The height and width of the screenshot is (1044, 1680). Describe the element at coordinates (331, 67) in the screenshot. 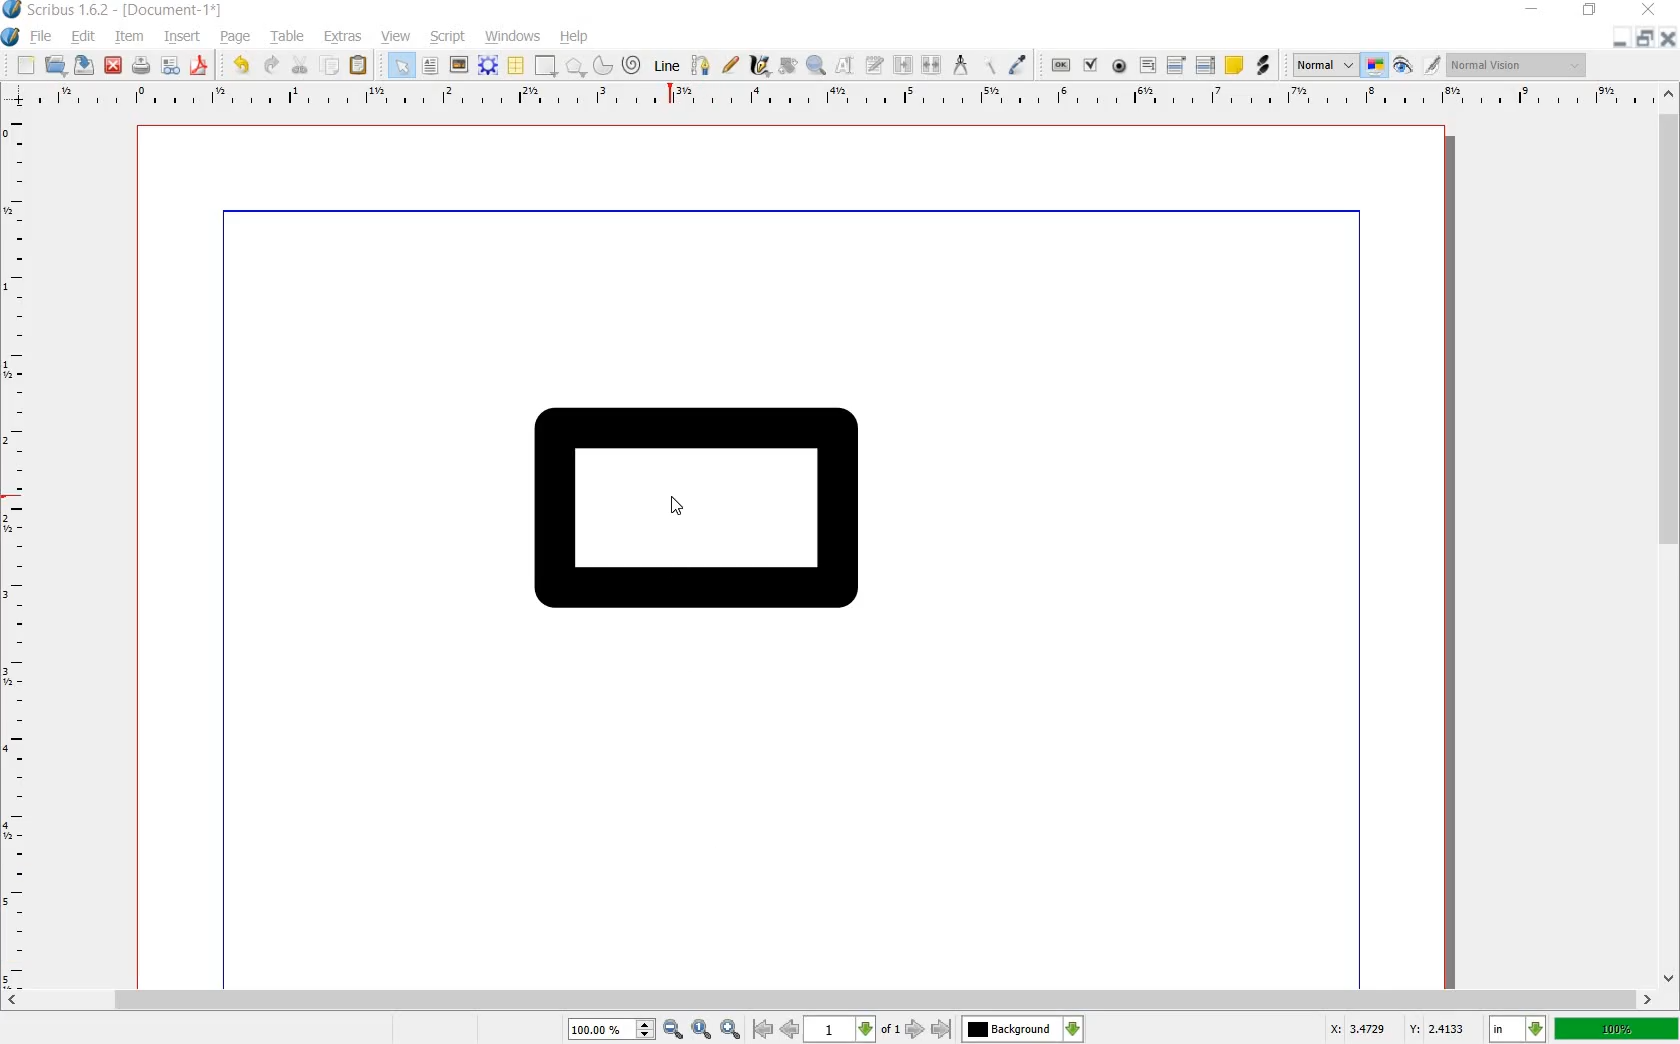

I see `copy` at that location.